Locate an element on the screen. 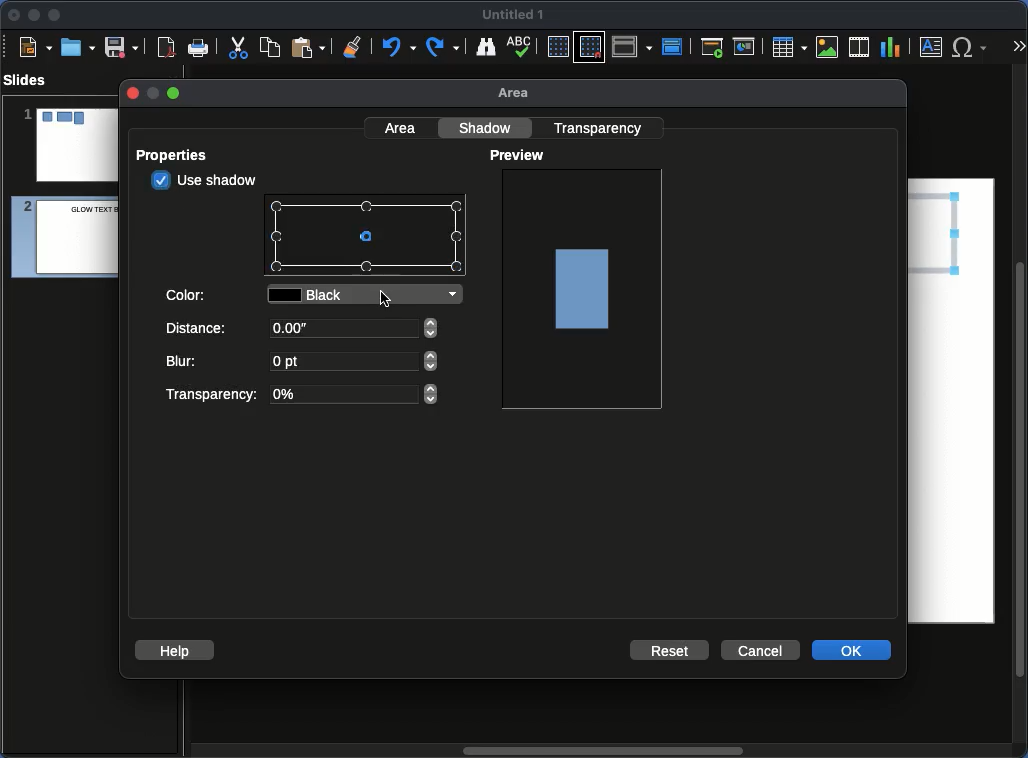 Image resolution: width=1028 pixels, height=758 pixels. Special characters is located at coordinates (974, 47).